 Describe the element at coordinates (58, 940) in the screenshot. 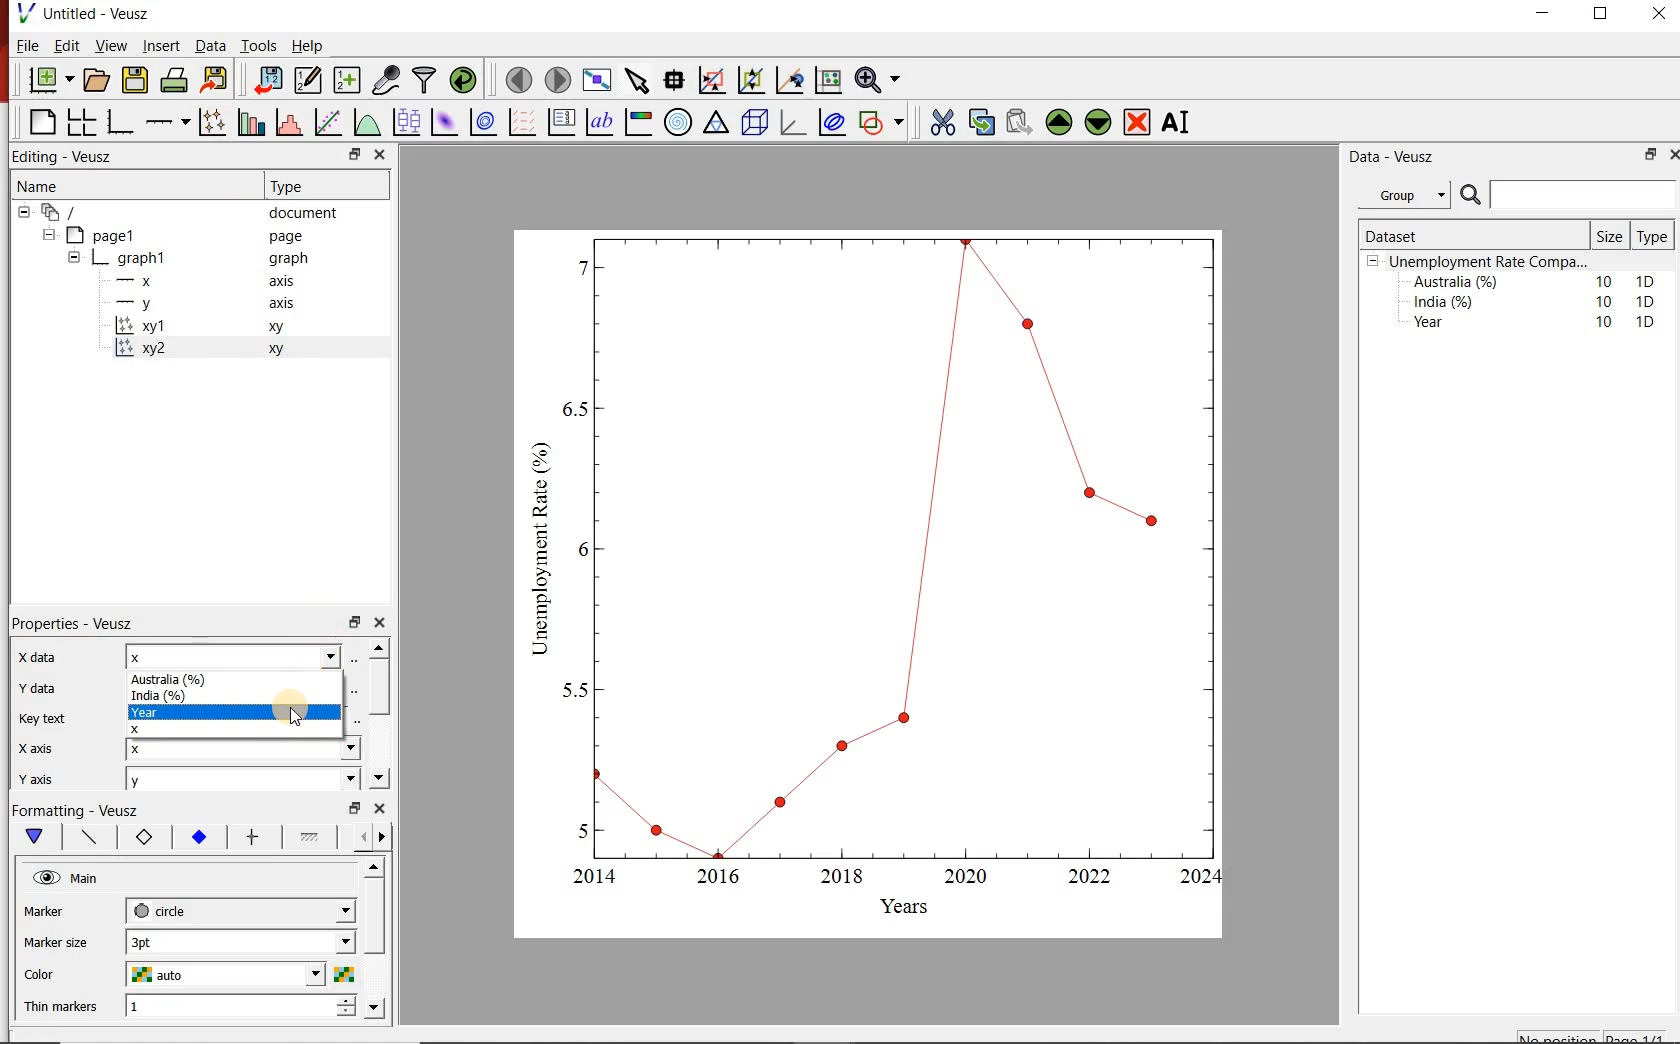

I see `Marker size` at that location.